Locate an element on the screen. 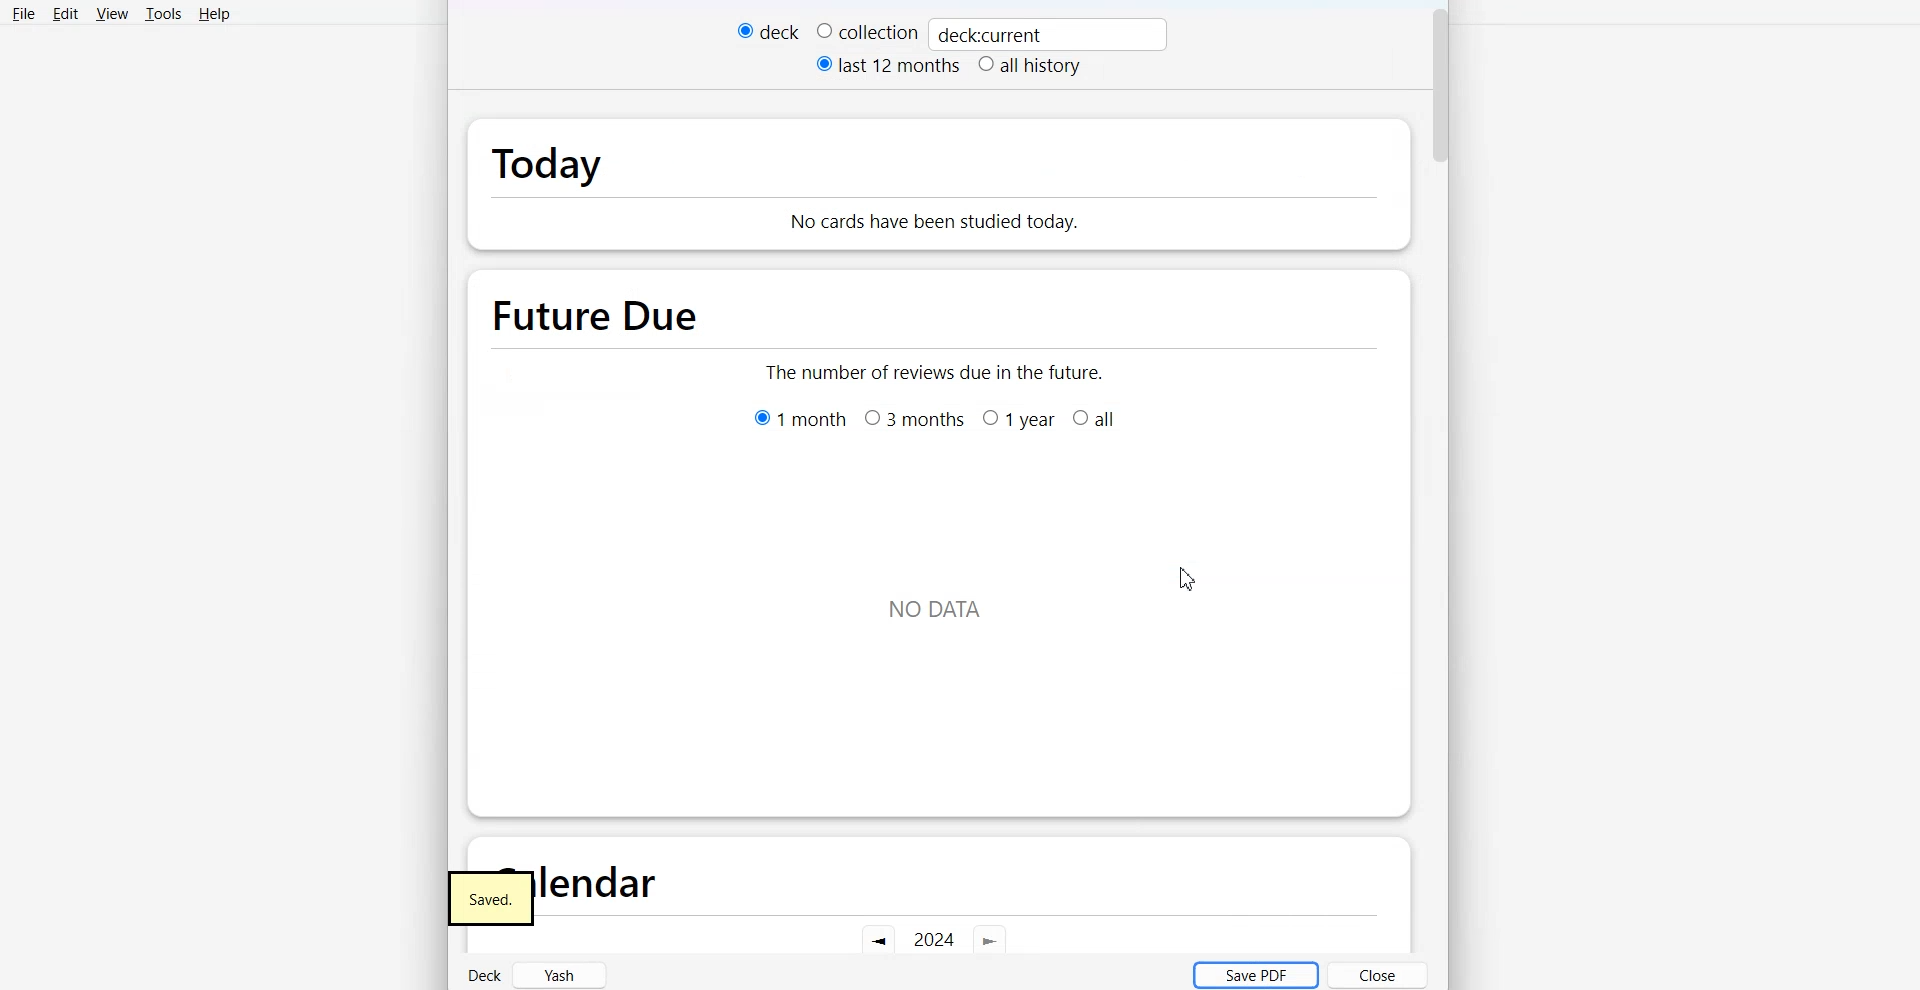 The image size is (1920, 990). 3 Months is located at coordinates (913, 419).